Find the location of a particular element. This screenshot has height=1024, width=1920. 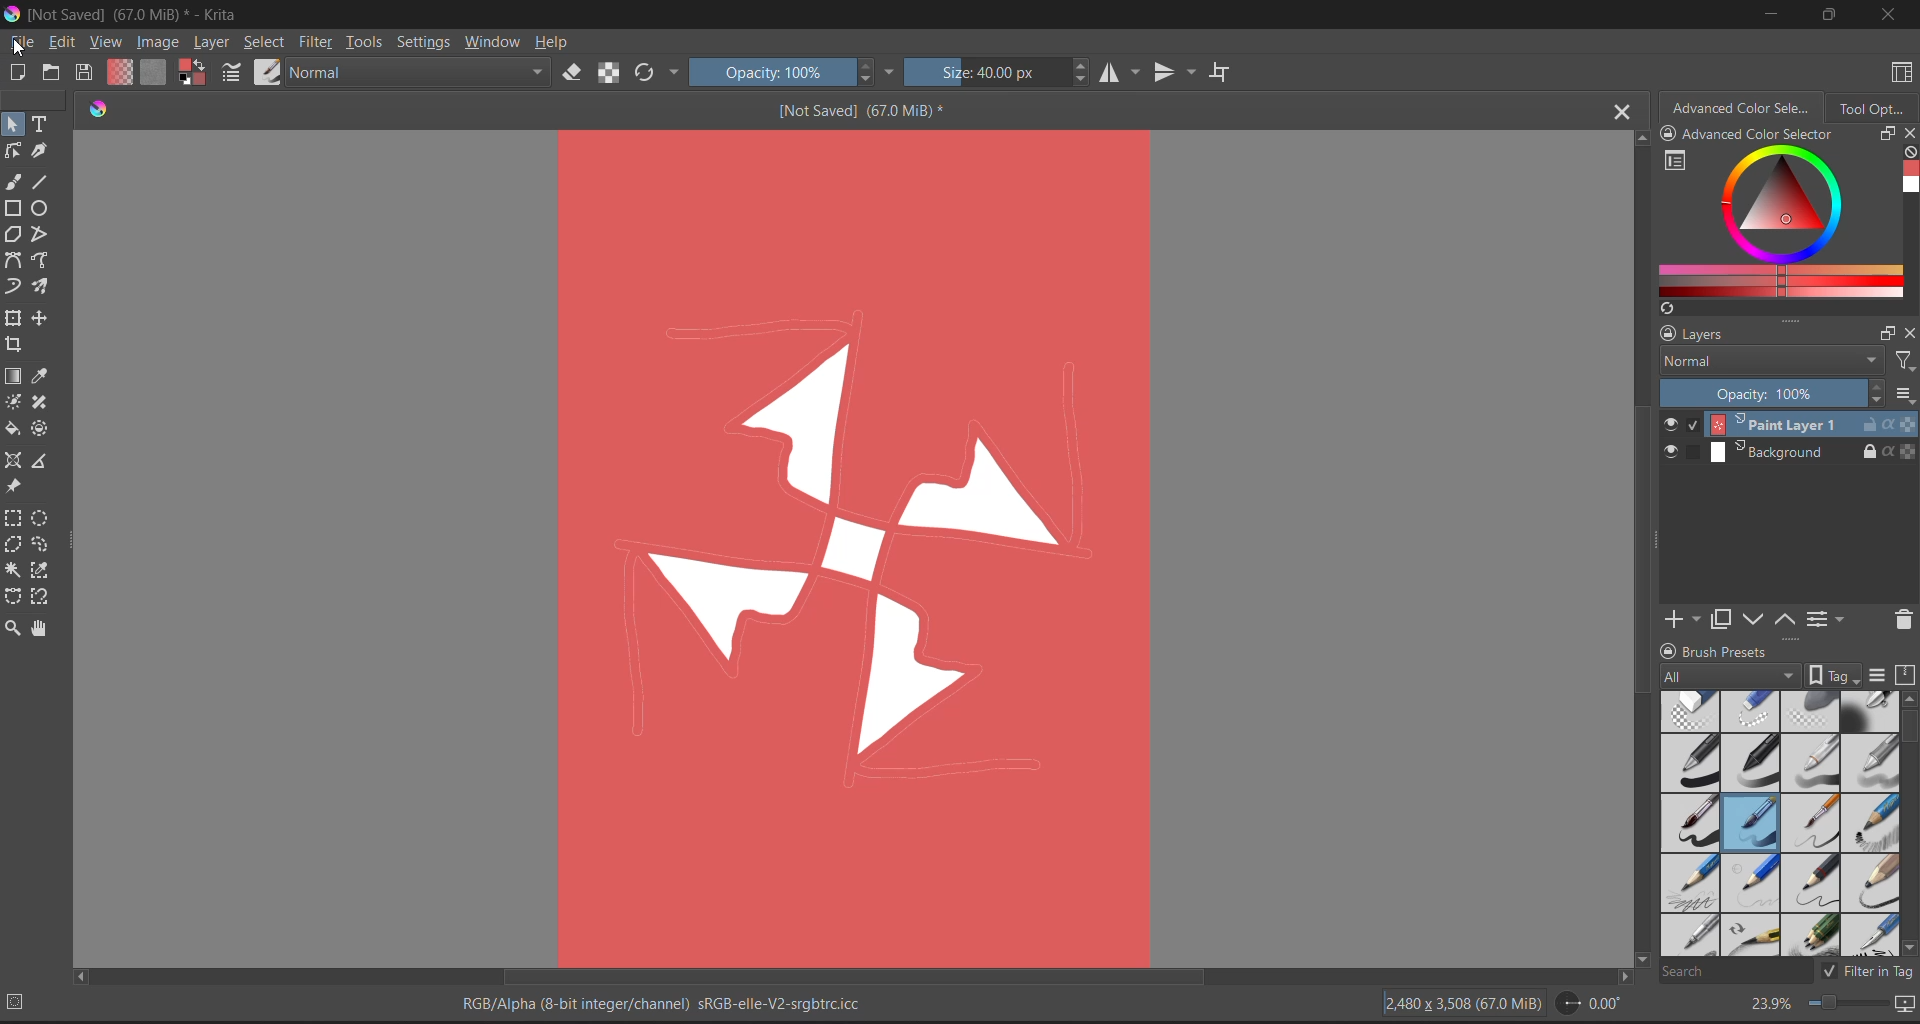

save is located at coordinates (88, 70).